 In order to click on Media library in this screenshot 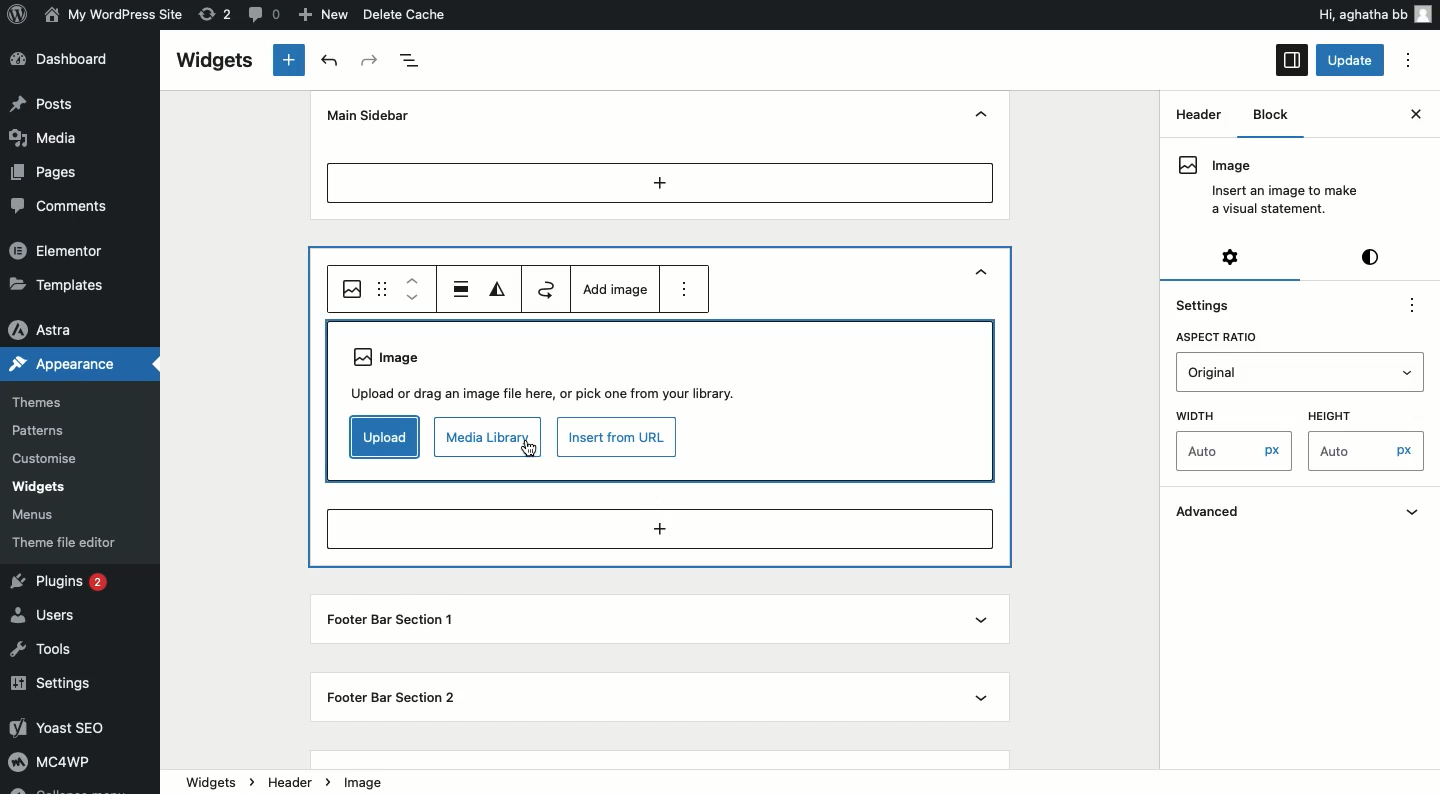, I will do `click(486, 439)`.